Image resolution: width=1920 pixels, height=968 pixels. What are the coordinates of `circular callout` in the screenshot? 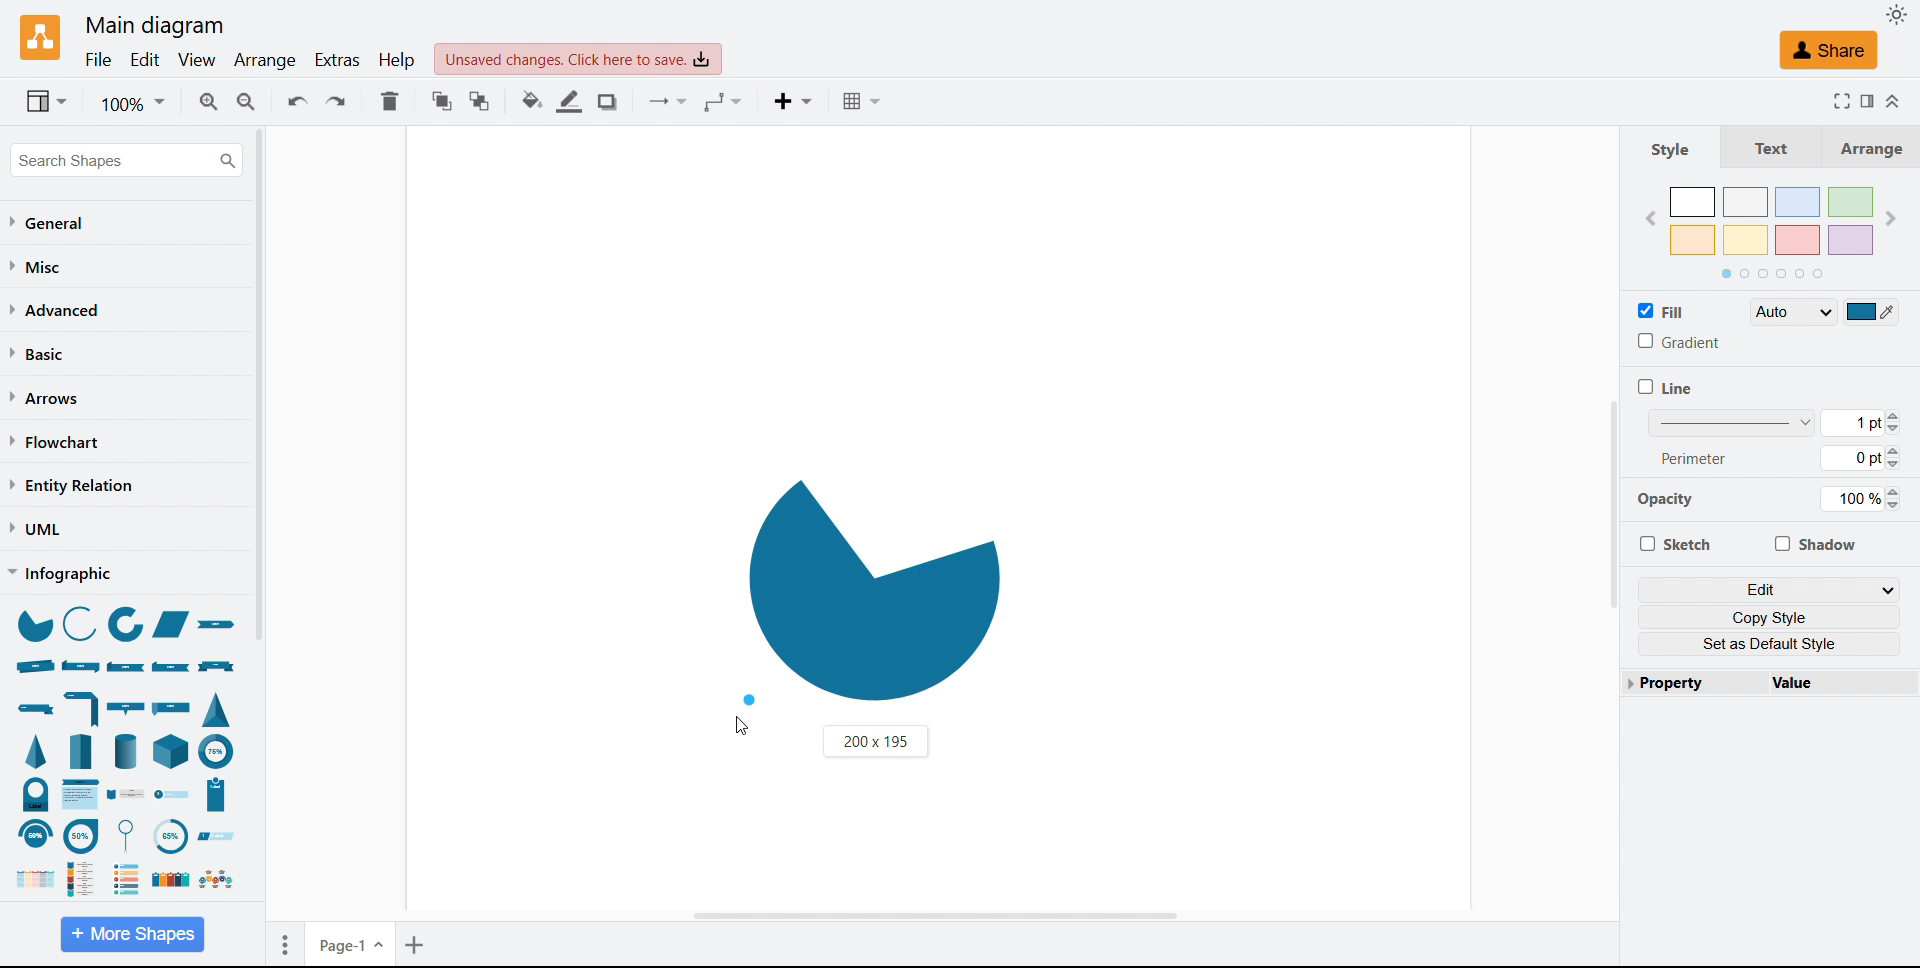 It's located at (131, 835).